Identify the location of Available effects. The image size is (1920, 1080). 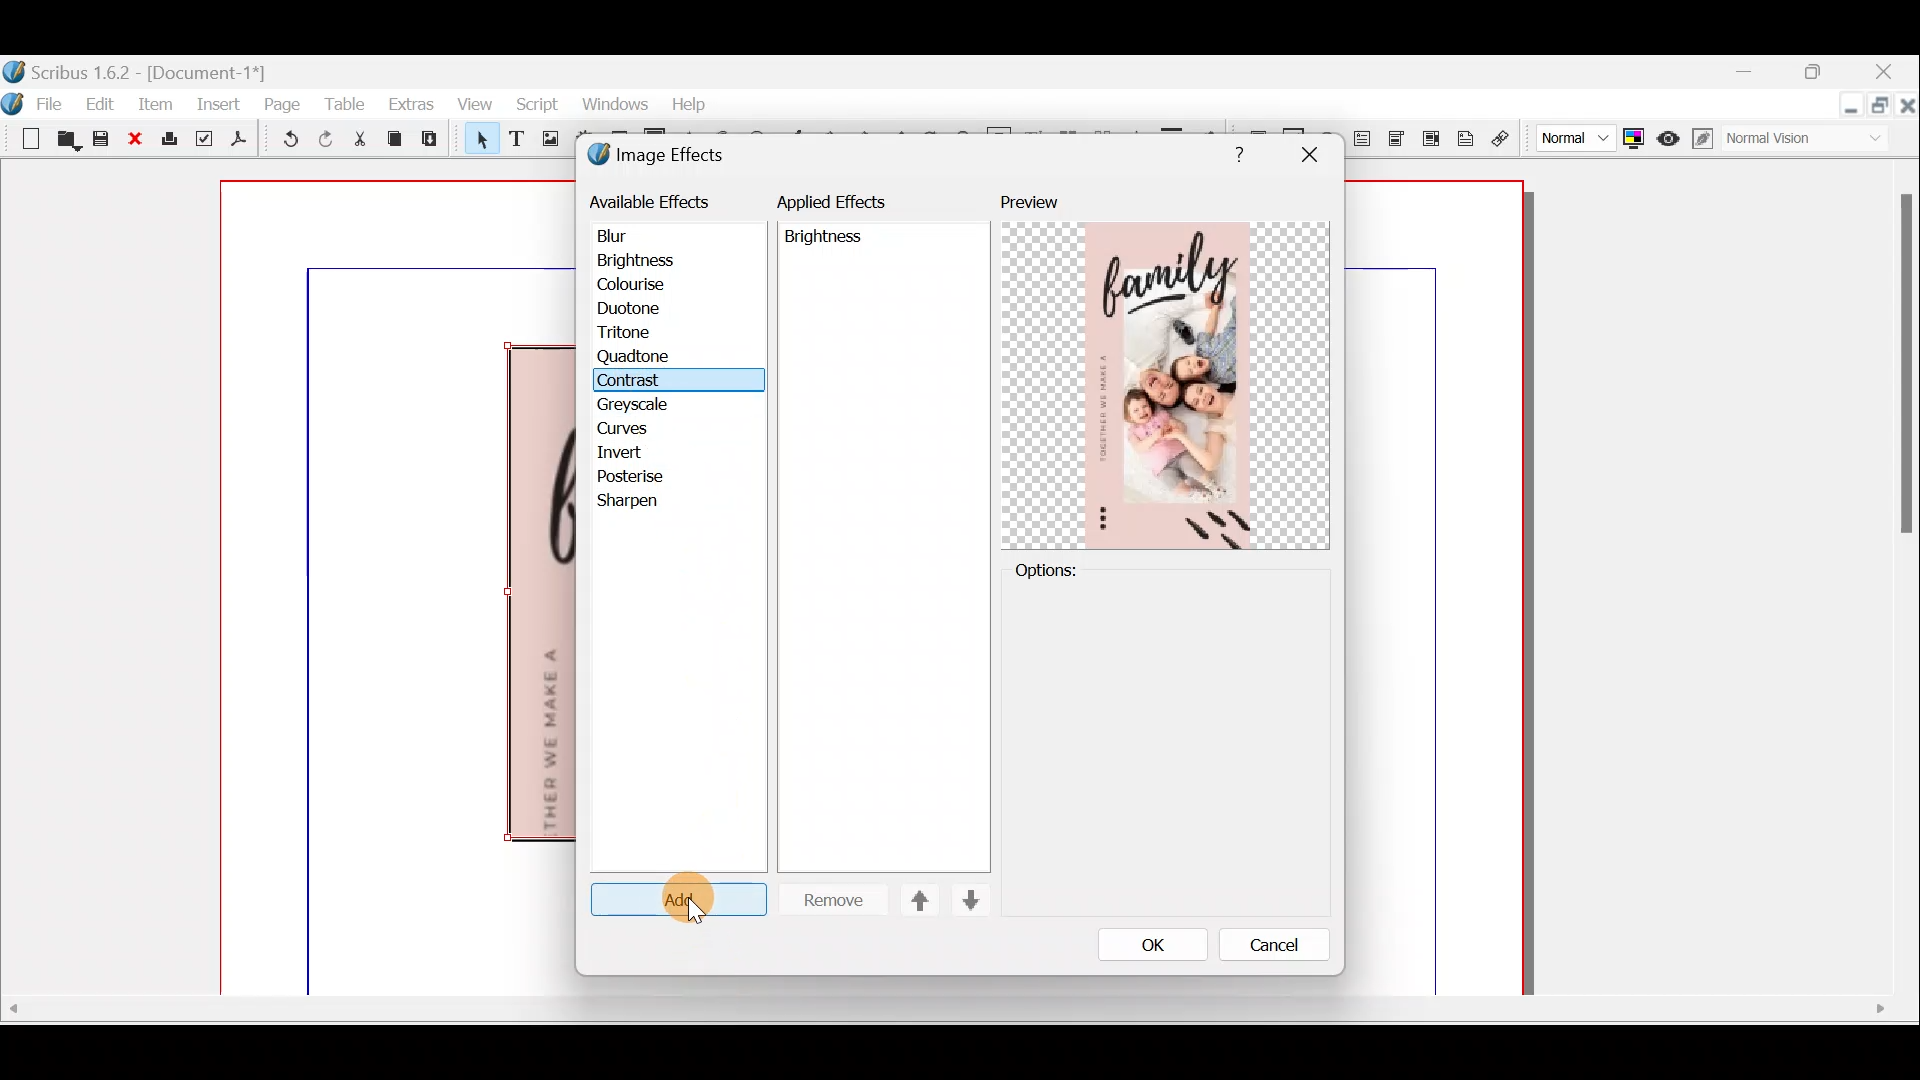
(653, 200).